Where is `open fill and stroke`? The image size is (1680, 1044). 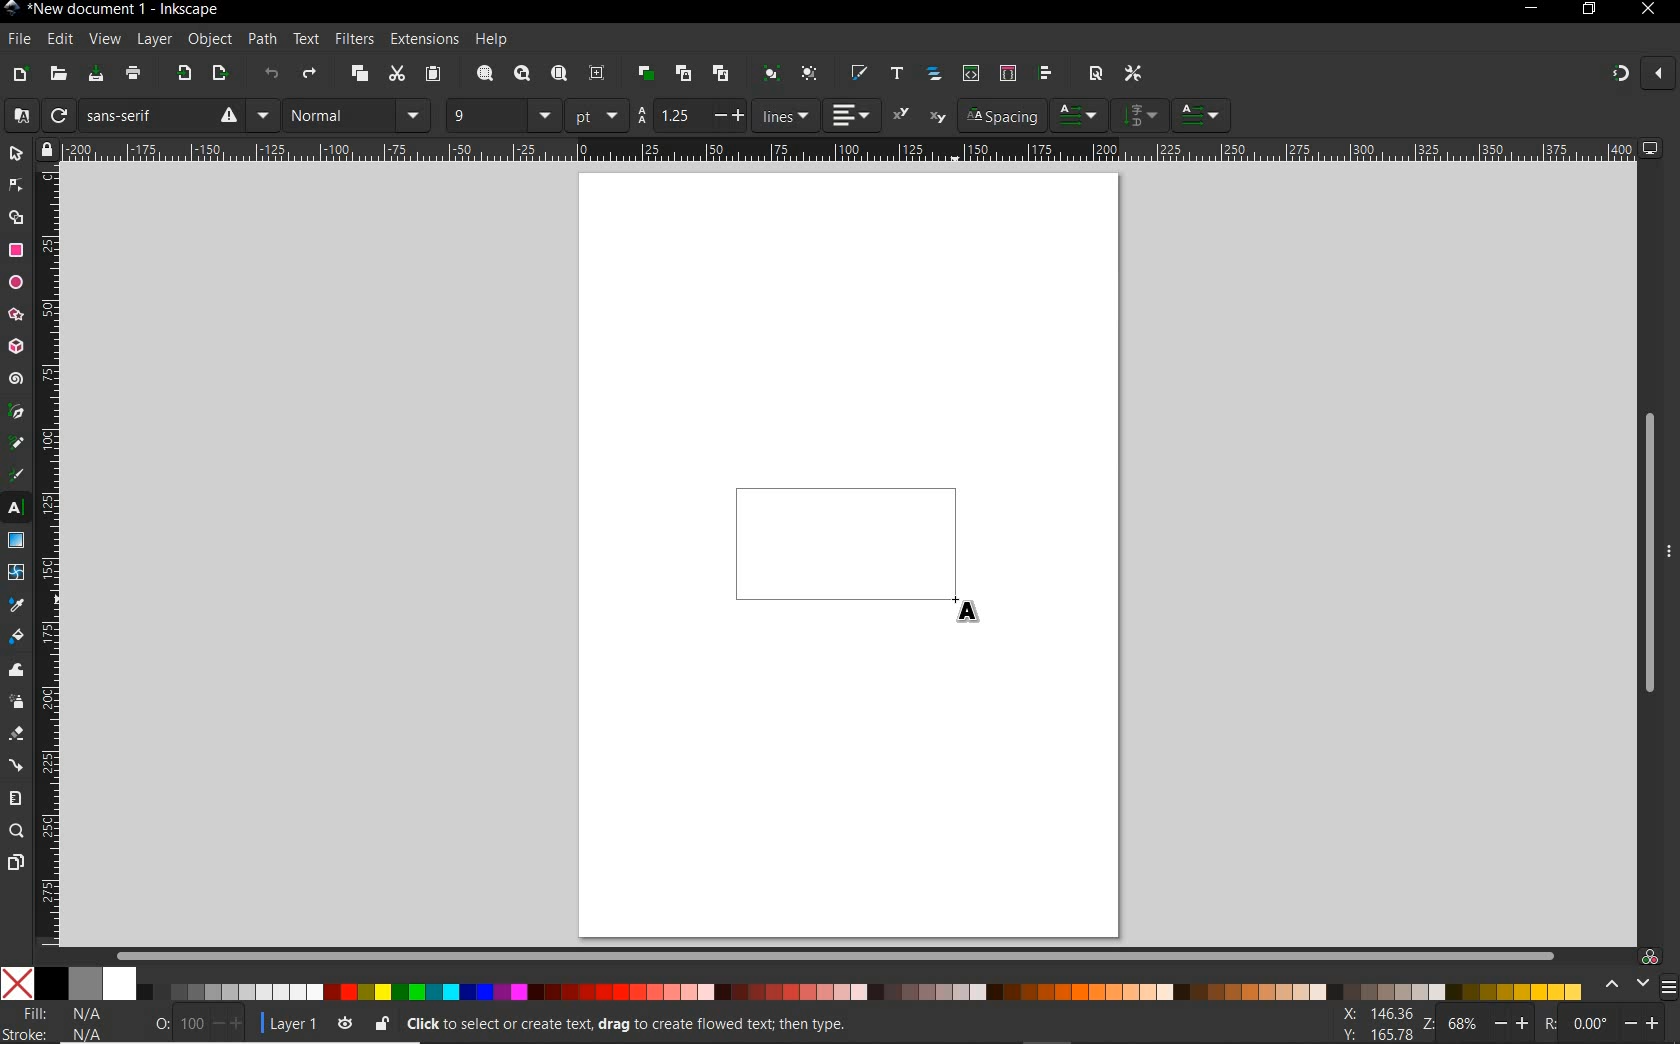 open fill and stroke is located at coordinates (857, 73).